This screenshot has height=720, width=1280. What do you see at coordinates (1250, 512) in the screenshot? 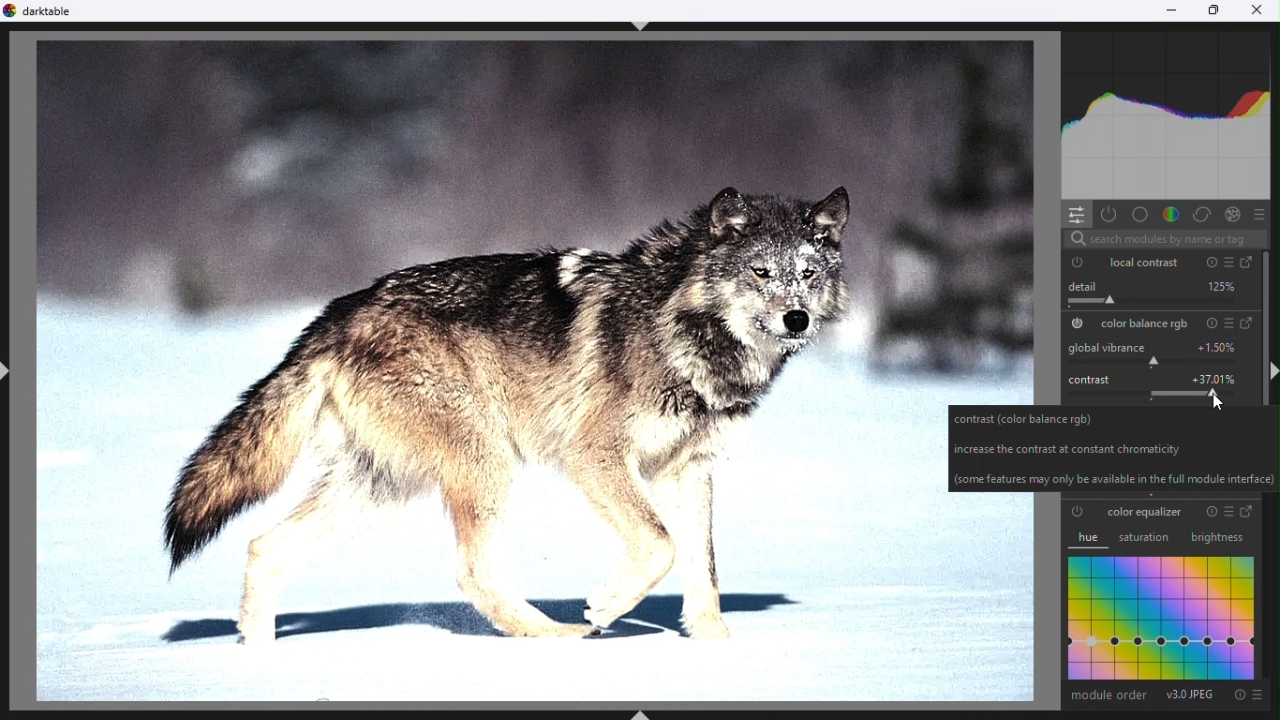
I see `go to full version of the color equalizer module` at bounding box center [1250, 512].